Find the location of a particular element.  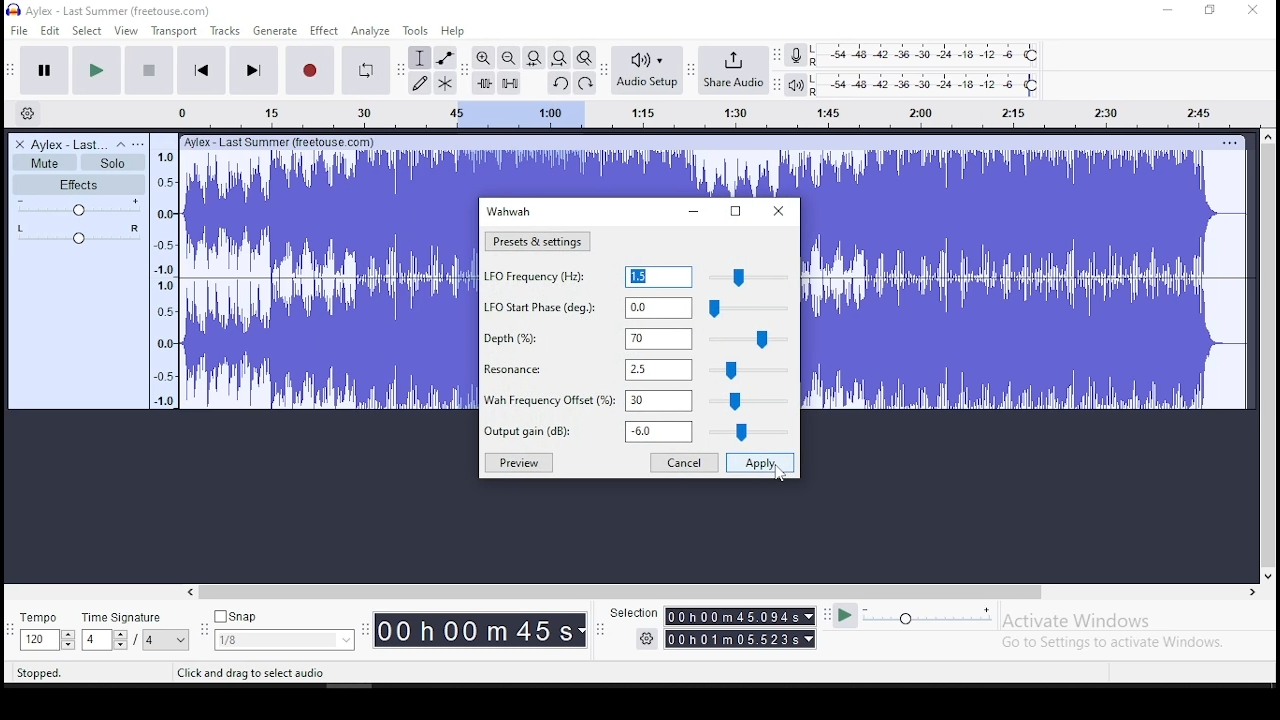

depth is located at coordinates (586, 338).